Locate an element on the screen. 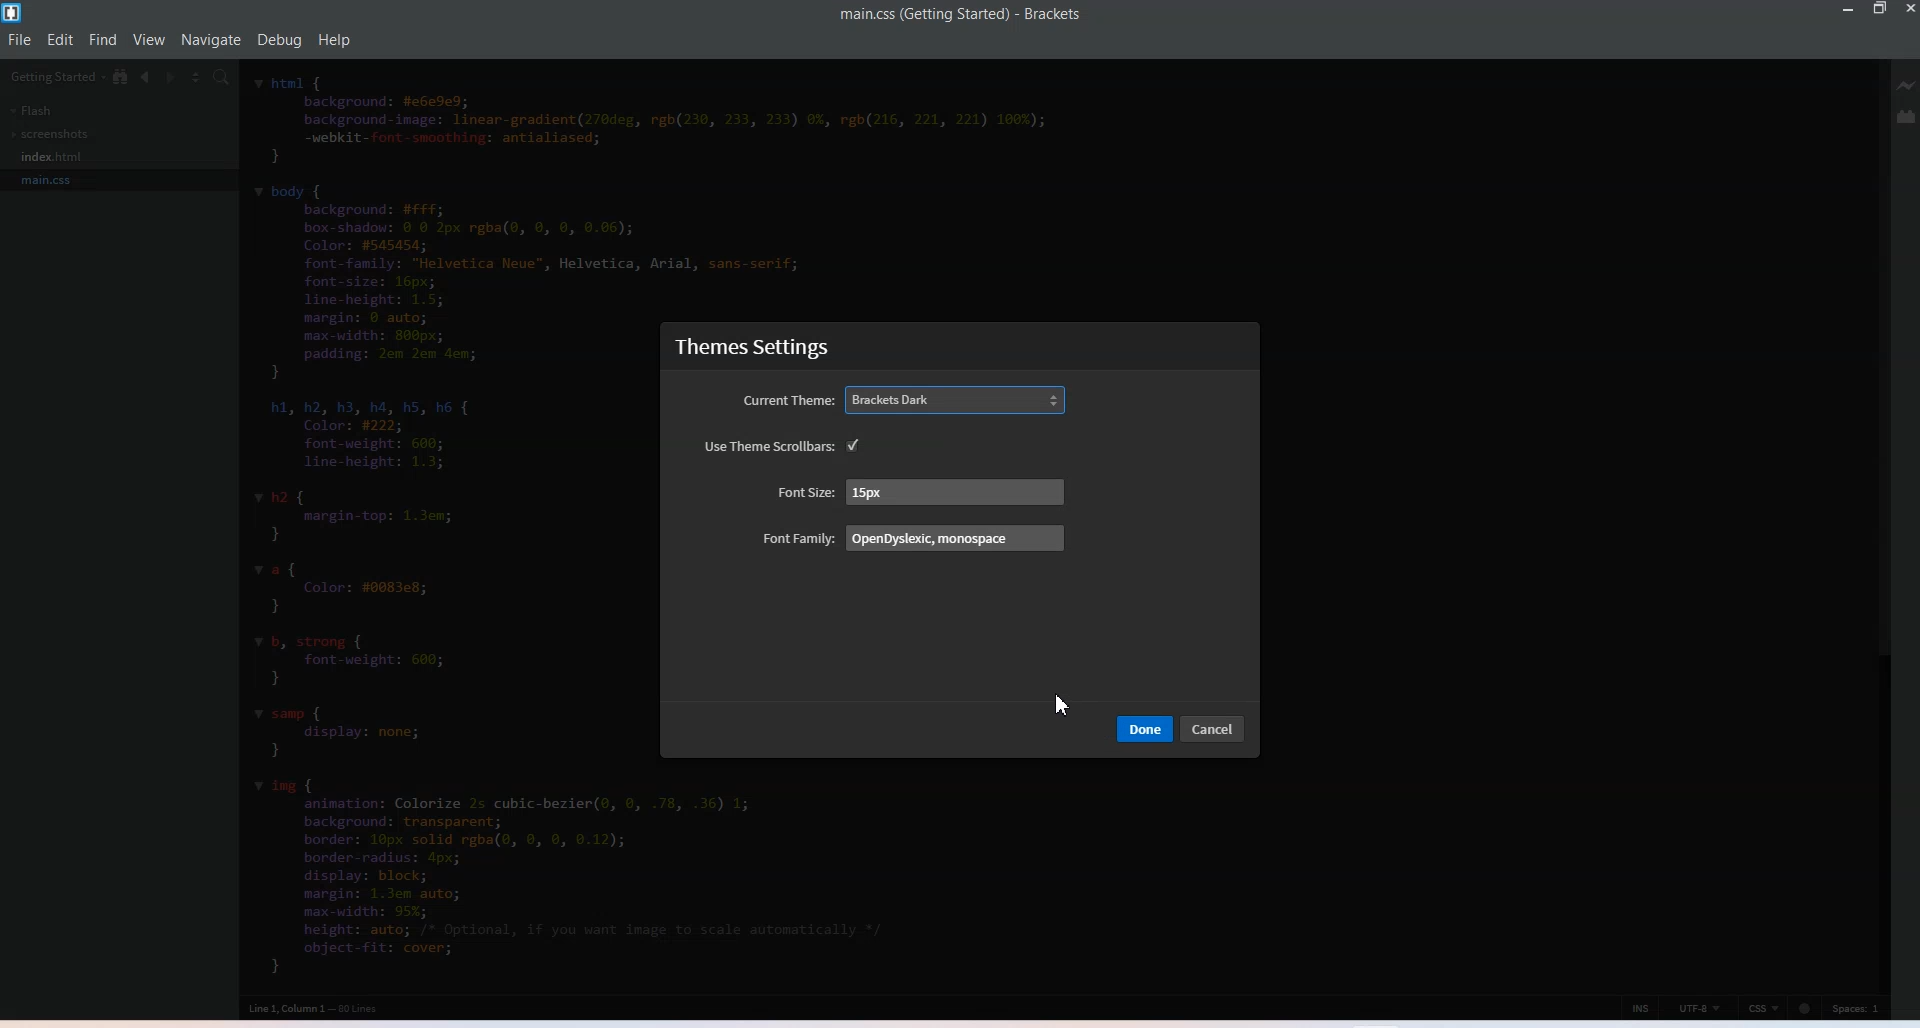  Extension Manager is located at coordinates (1907, 116).